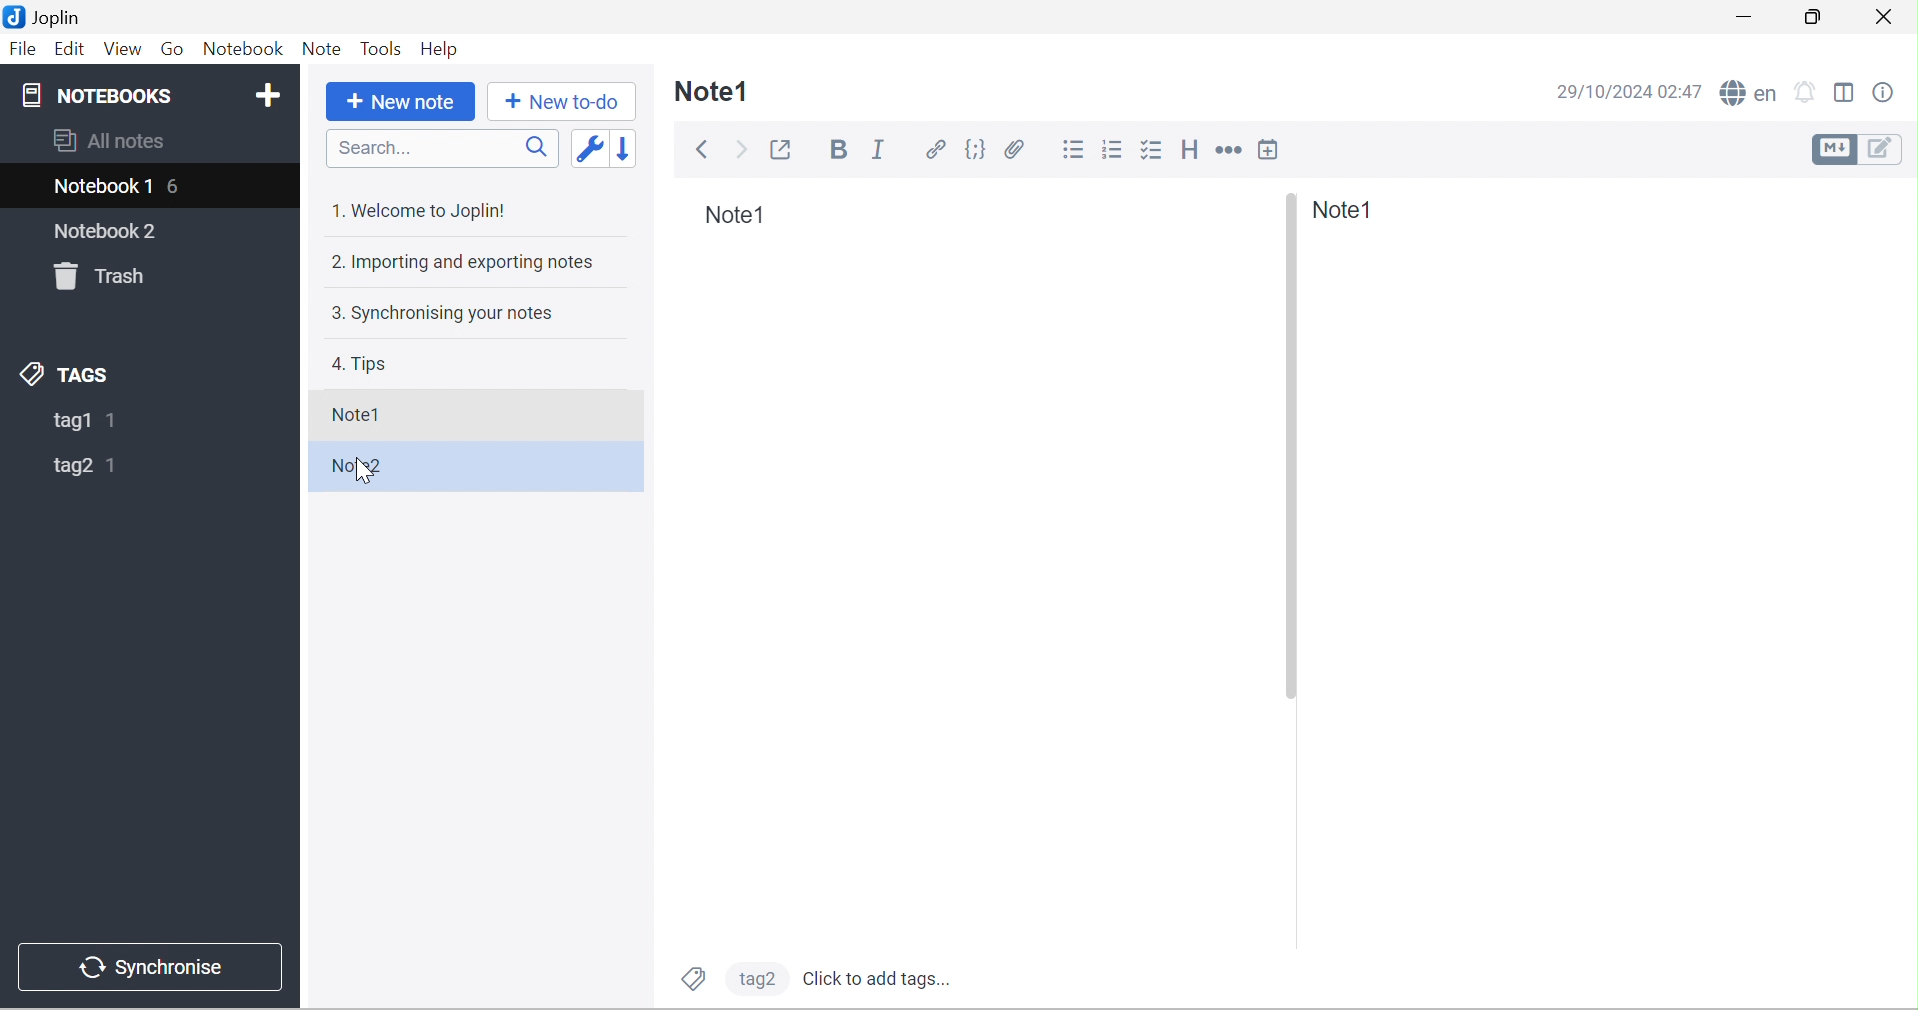 This screenshot has width=1918, height=1010. What do you see at coordinates (362, 474) in the screenshot?
I see `cursor` at bounding box center [362, 474].